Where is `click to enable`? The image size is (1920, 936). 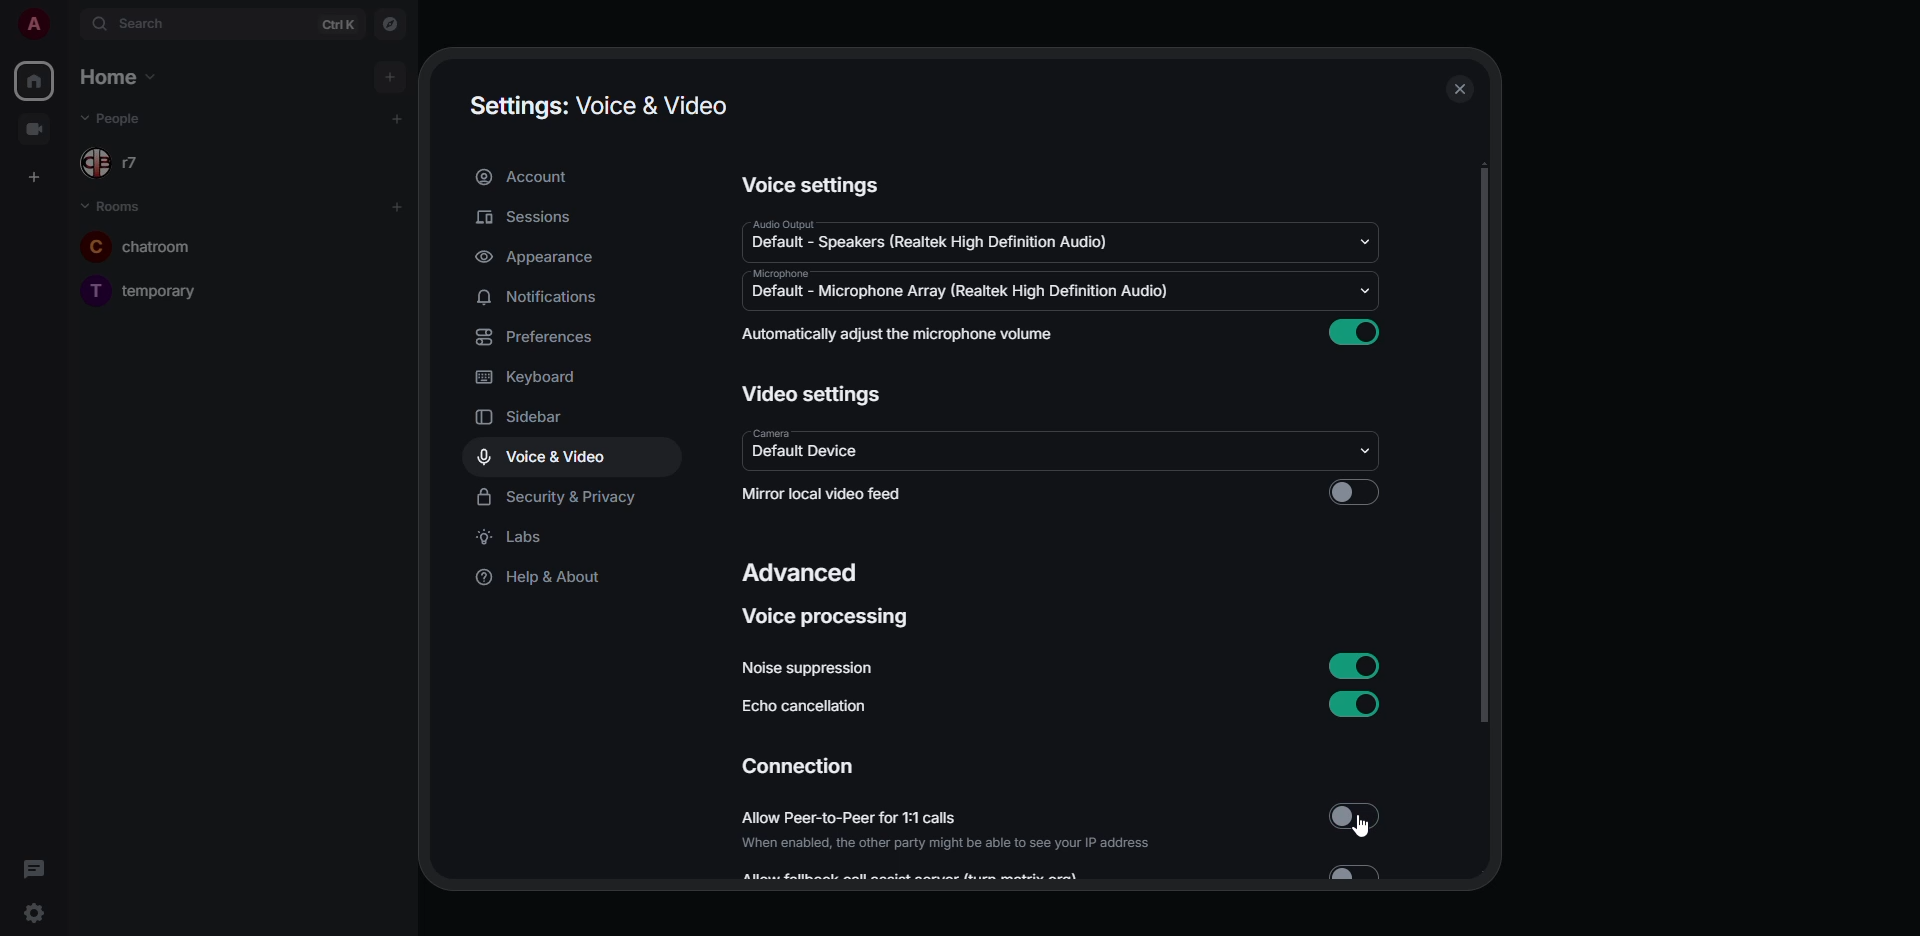
click to enable is located at coordinates (1353, 491).